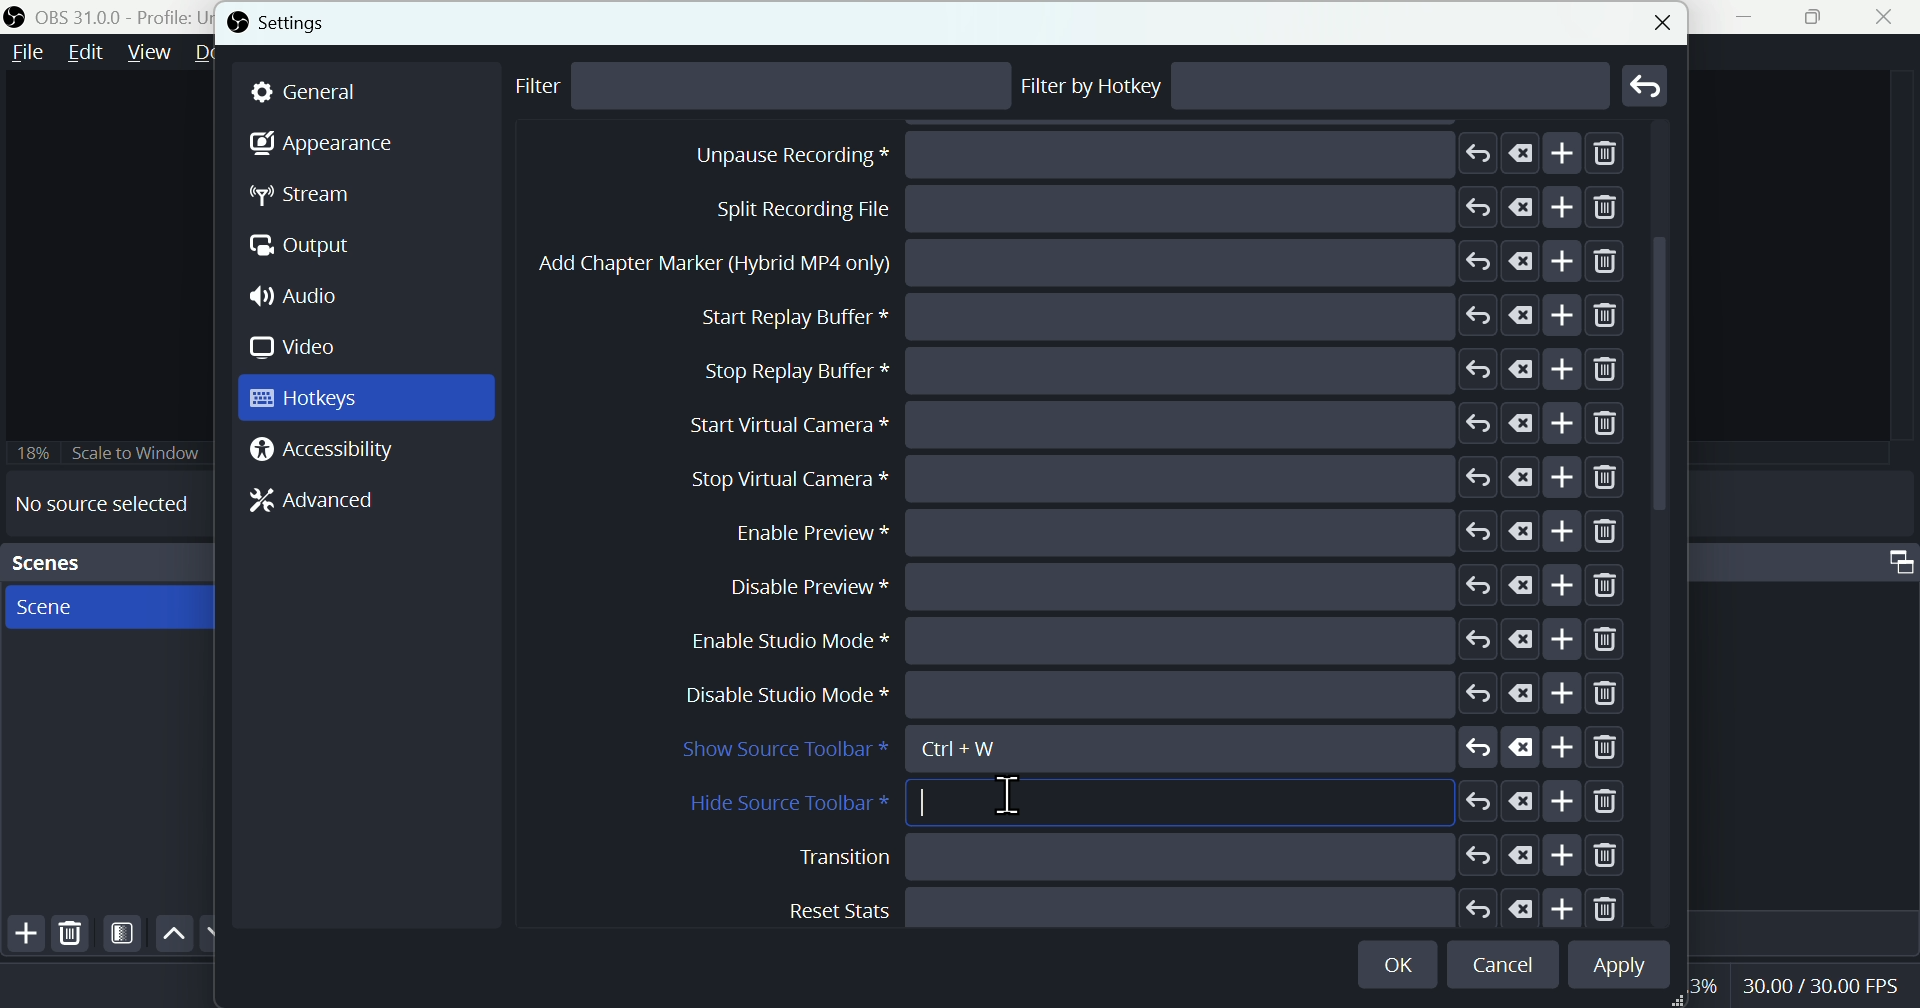 The height and width of the screenshot is (1008, 1920). Describe the element at coordinates (1125, 209) in the screenshot. I see `Start recording` at that location.